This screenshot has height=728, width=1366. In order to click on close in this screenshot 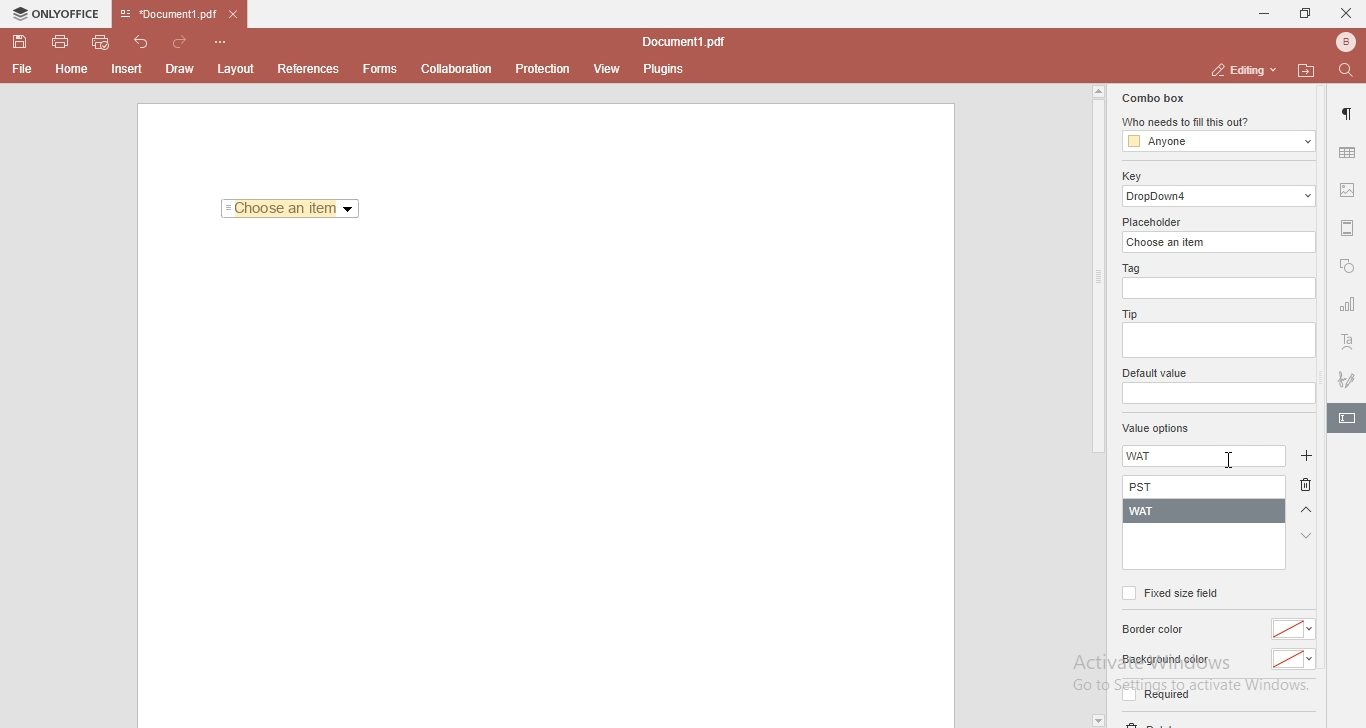, I will do `click(1346, 12)`.